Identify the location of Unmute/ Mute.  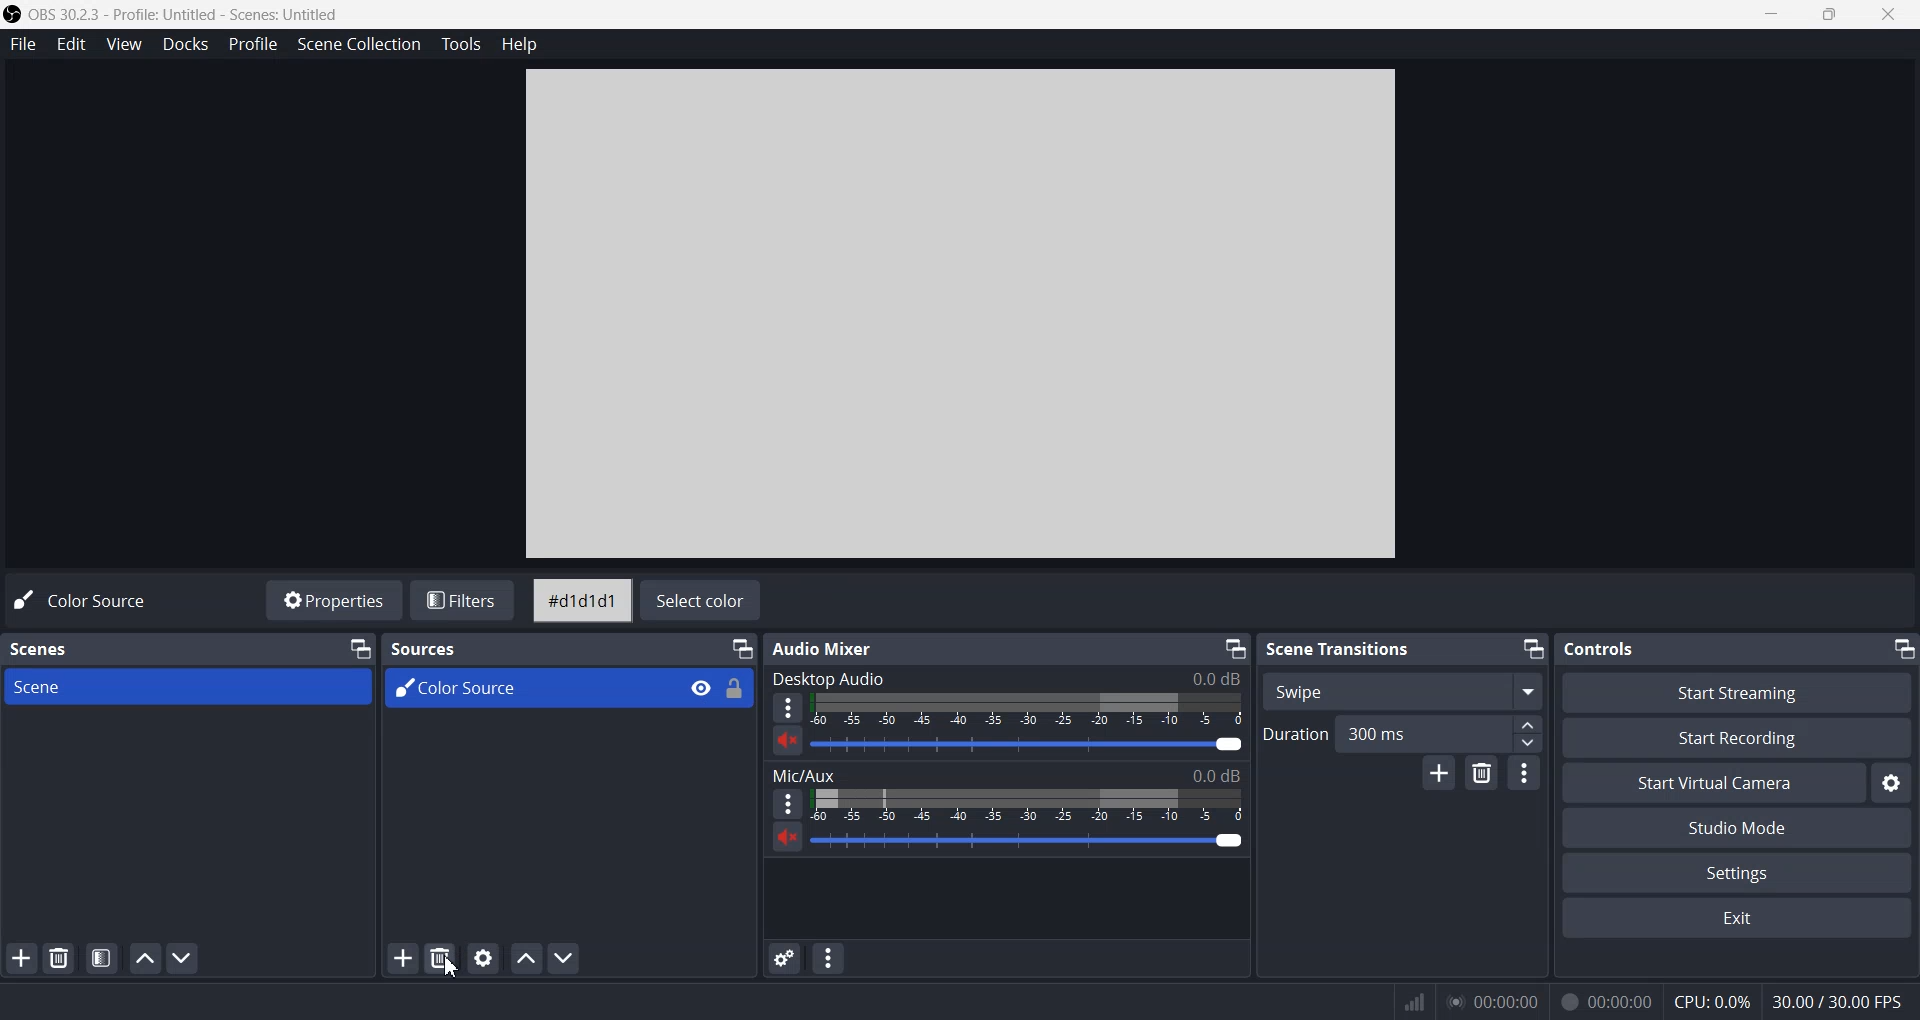
(788, 741).